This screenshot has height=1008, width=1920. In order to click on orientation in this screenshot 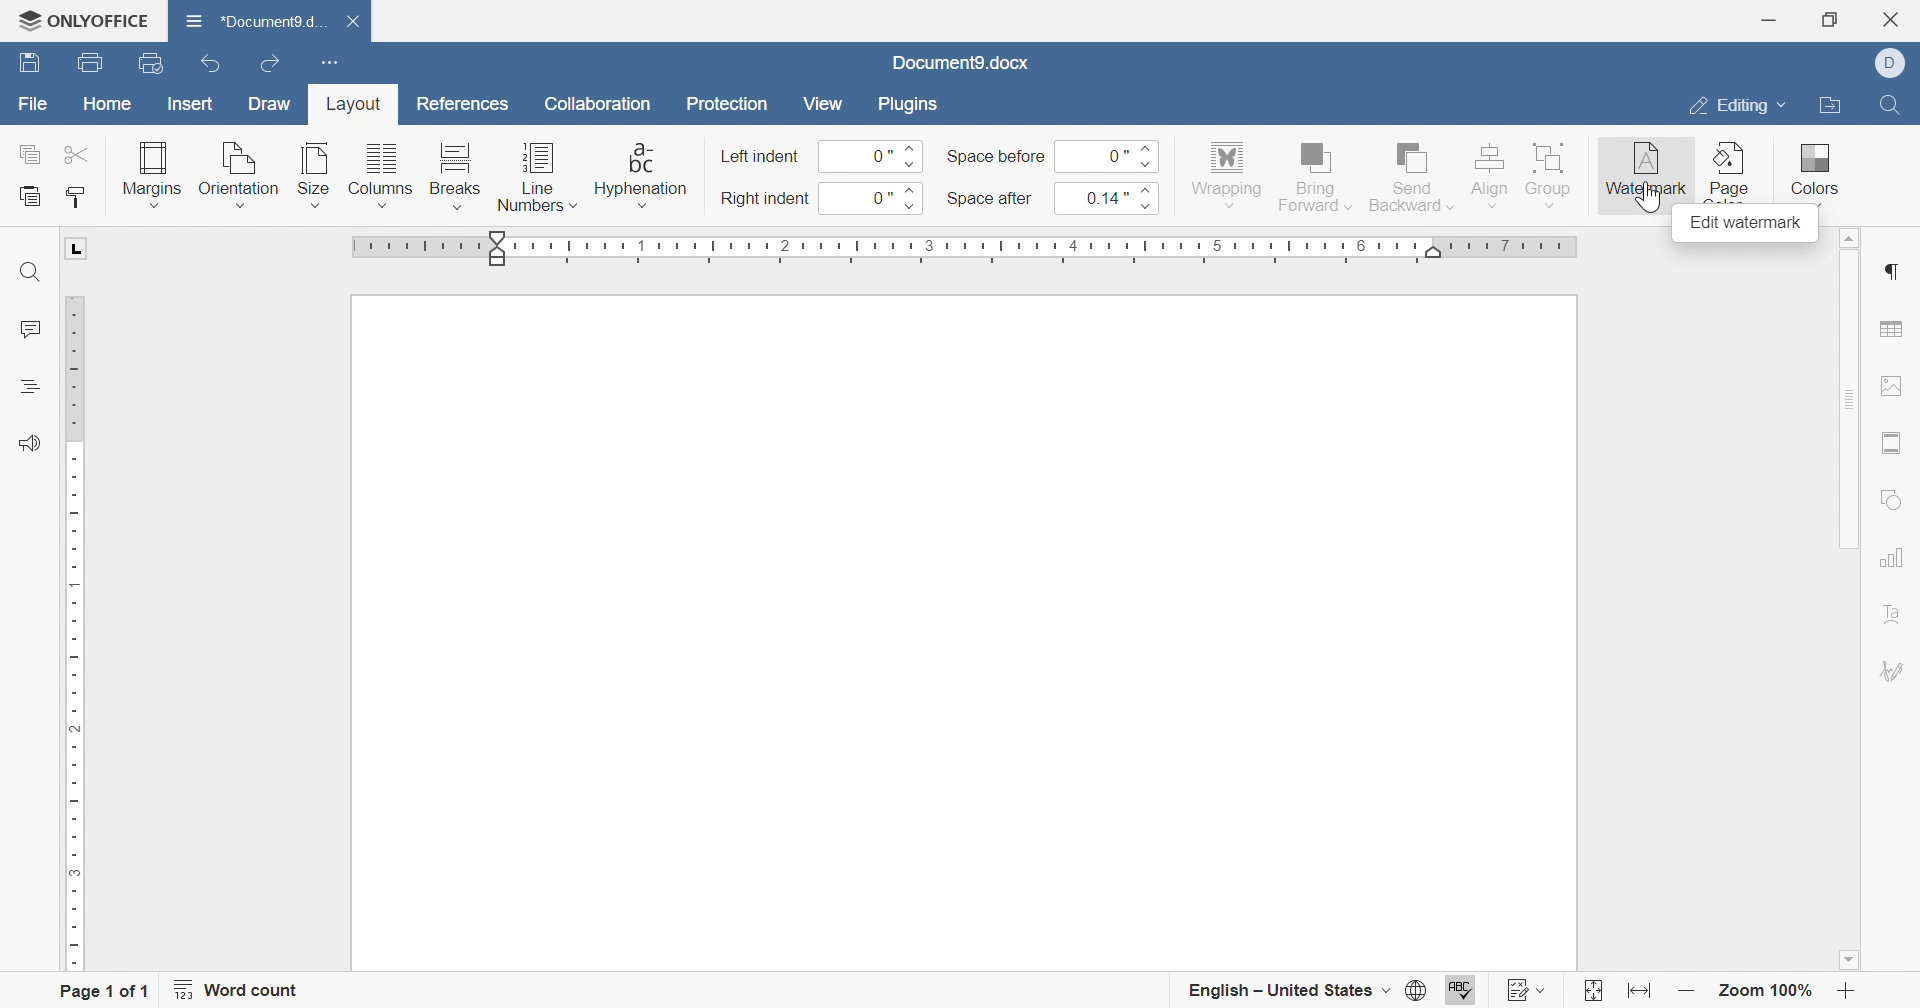, I will do `click(238, 176)`.